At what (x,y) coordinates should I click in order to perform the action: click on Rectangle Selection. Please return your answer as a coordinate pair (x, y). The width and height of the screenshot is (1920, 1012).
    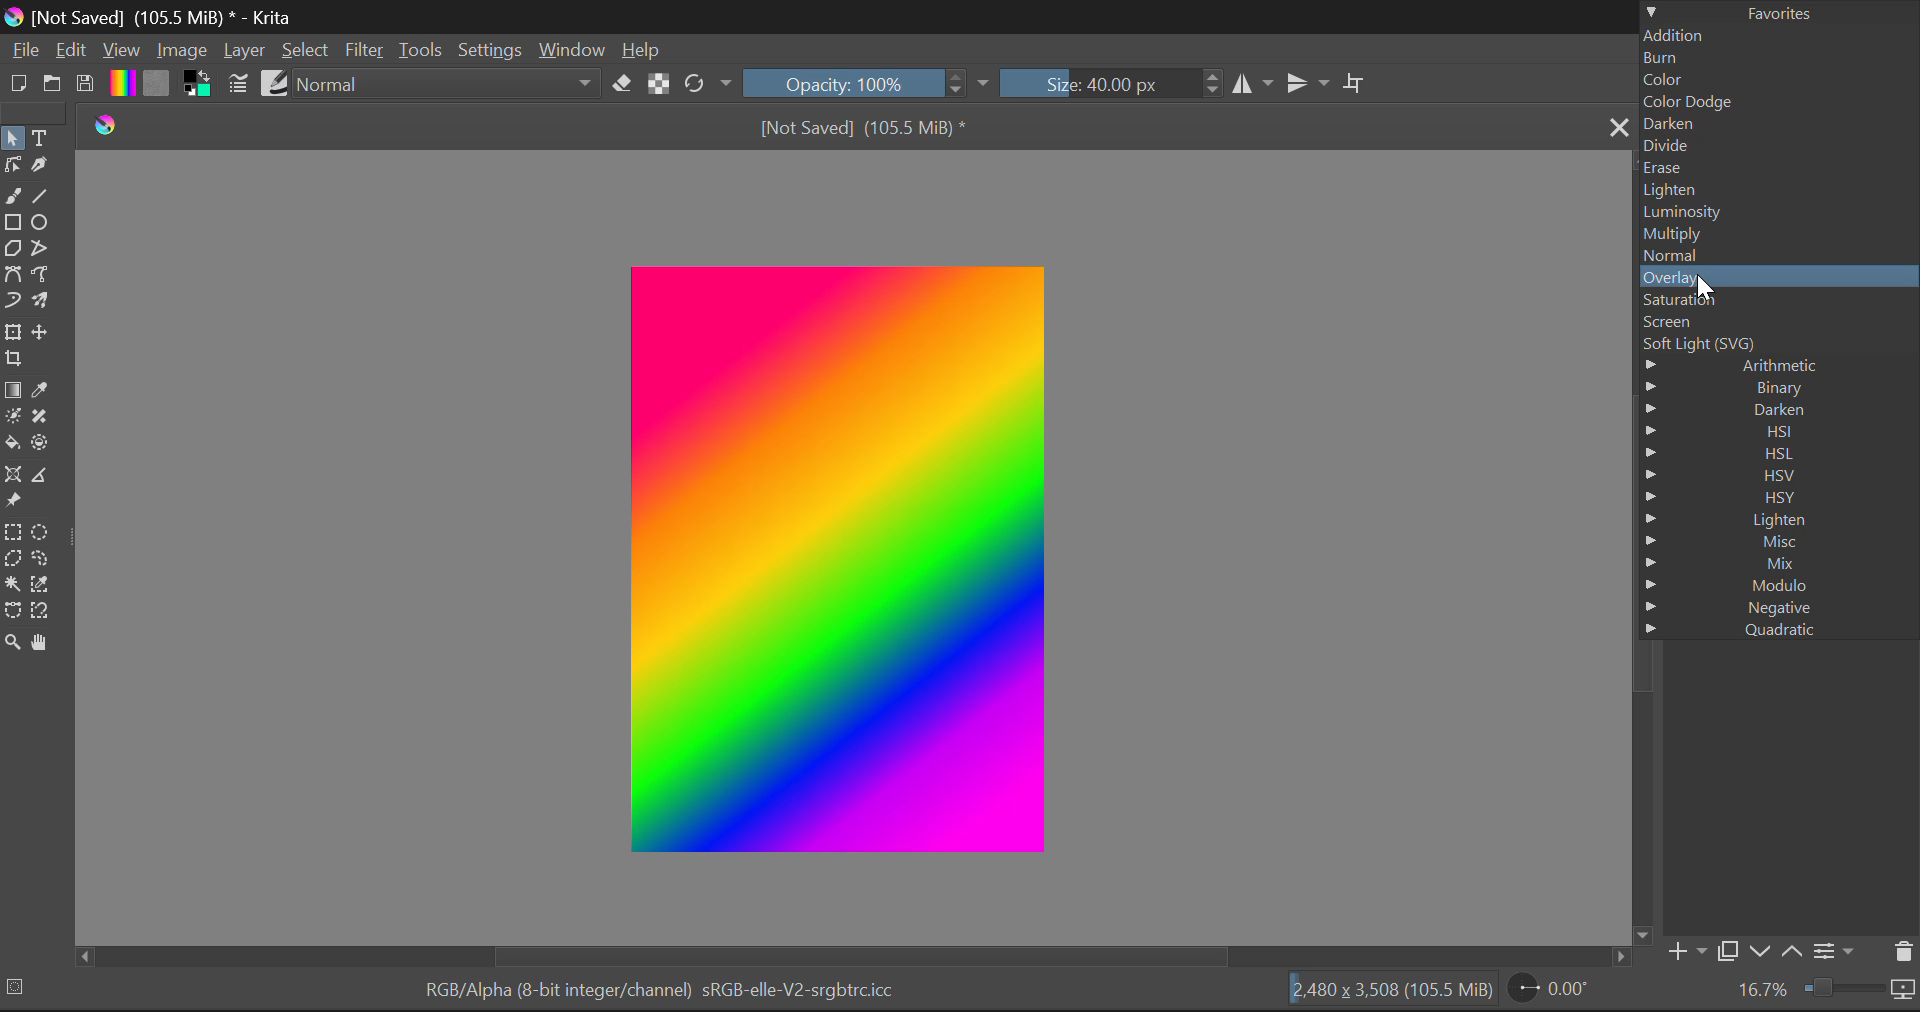
    Looking at the image, I should click on (14, 532).